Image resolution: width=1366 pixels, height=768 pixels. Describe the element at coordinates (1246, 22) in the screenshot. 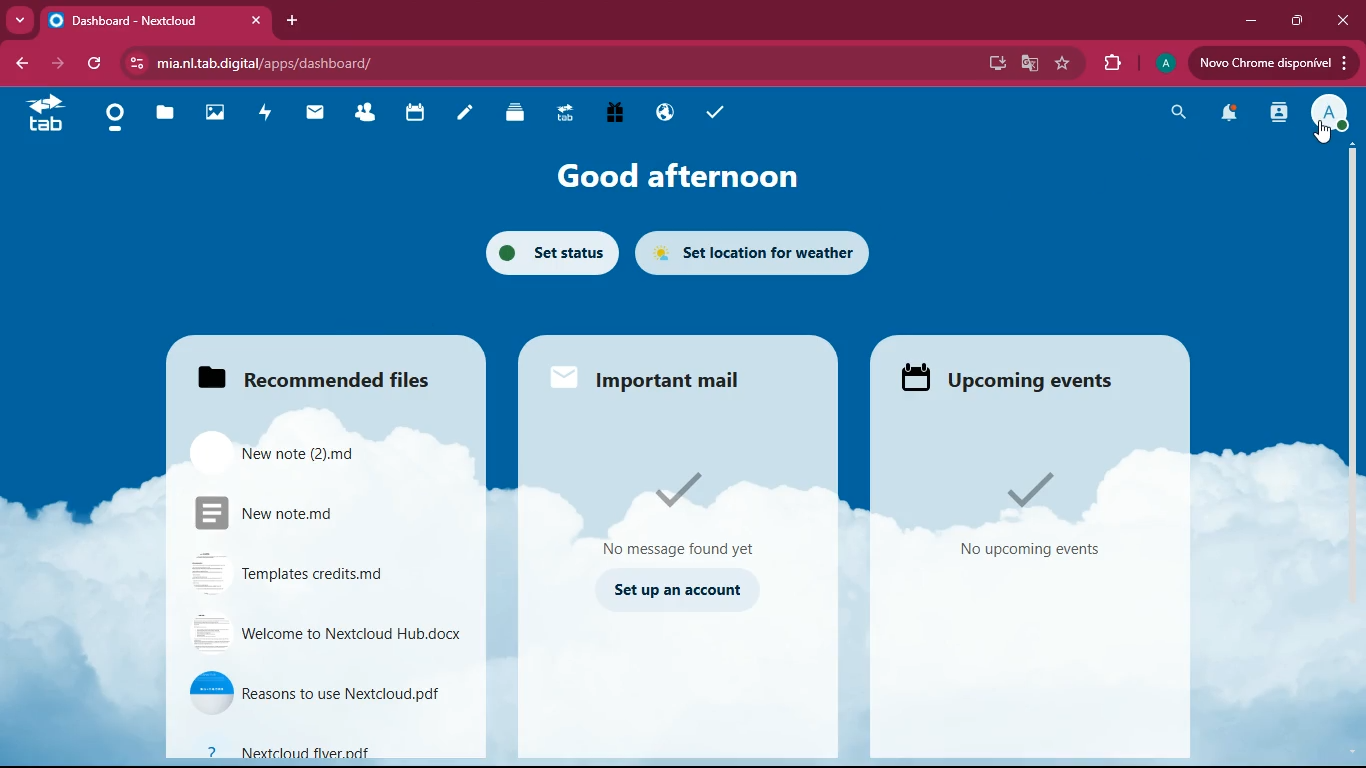

I see `minimize` at that location.